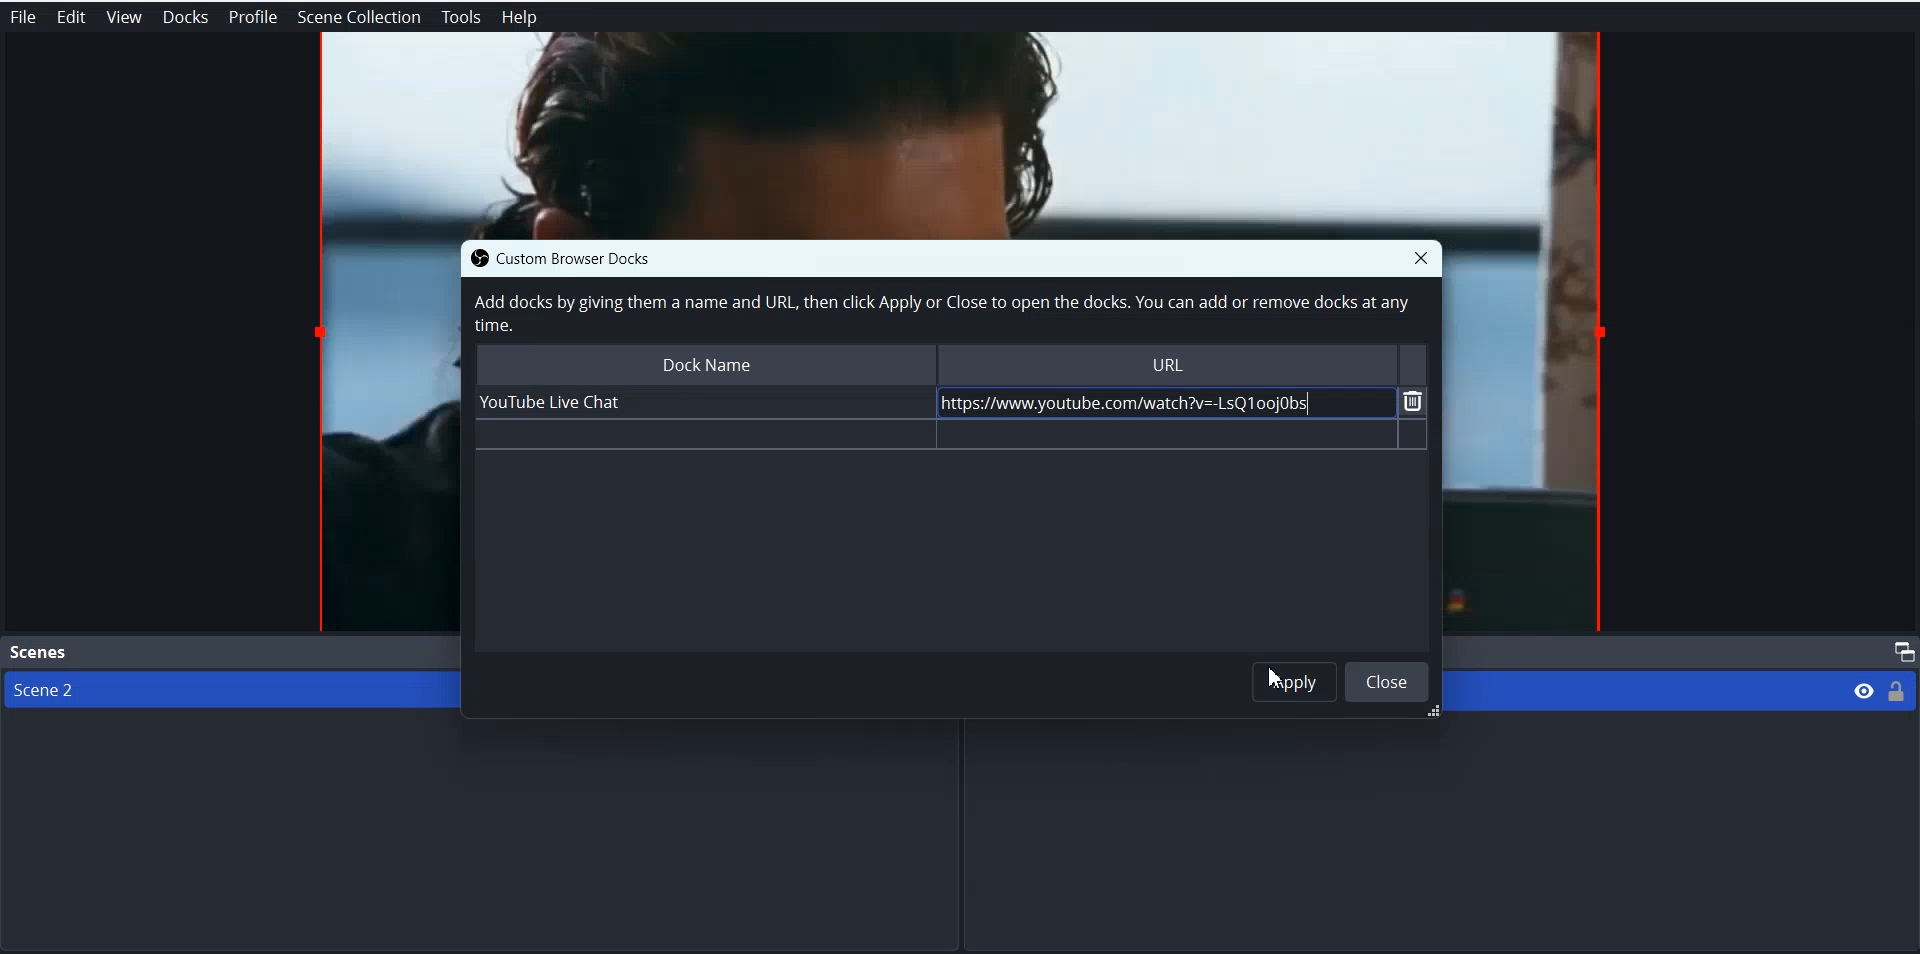  I want to click on Eye, so click(1864, 689).